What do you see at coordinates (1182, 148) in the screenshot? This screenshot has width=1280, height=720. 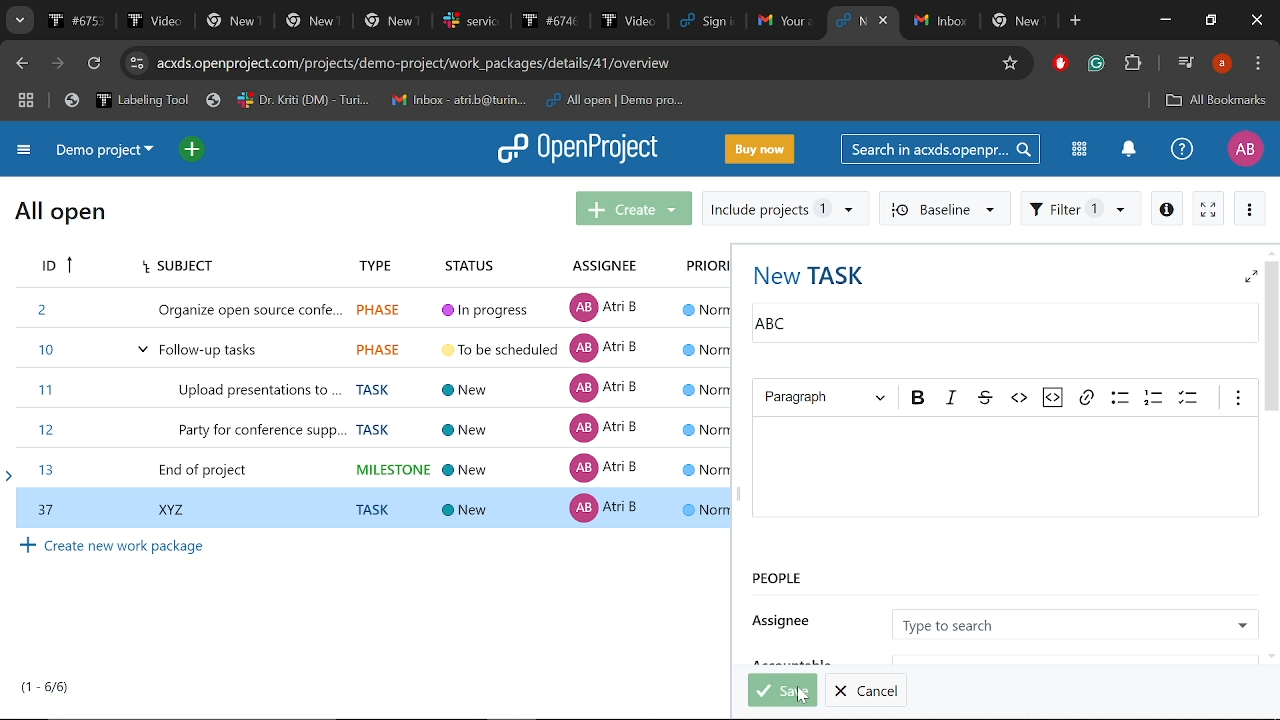 I see `Help` at bounding box center [1182, 148].